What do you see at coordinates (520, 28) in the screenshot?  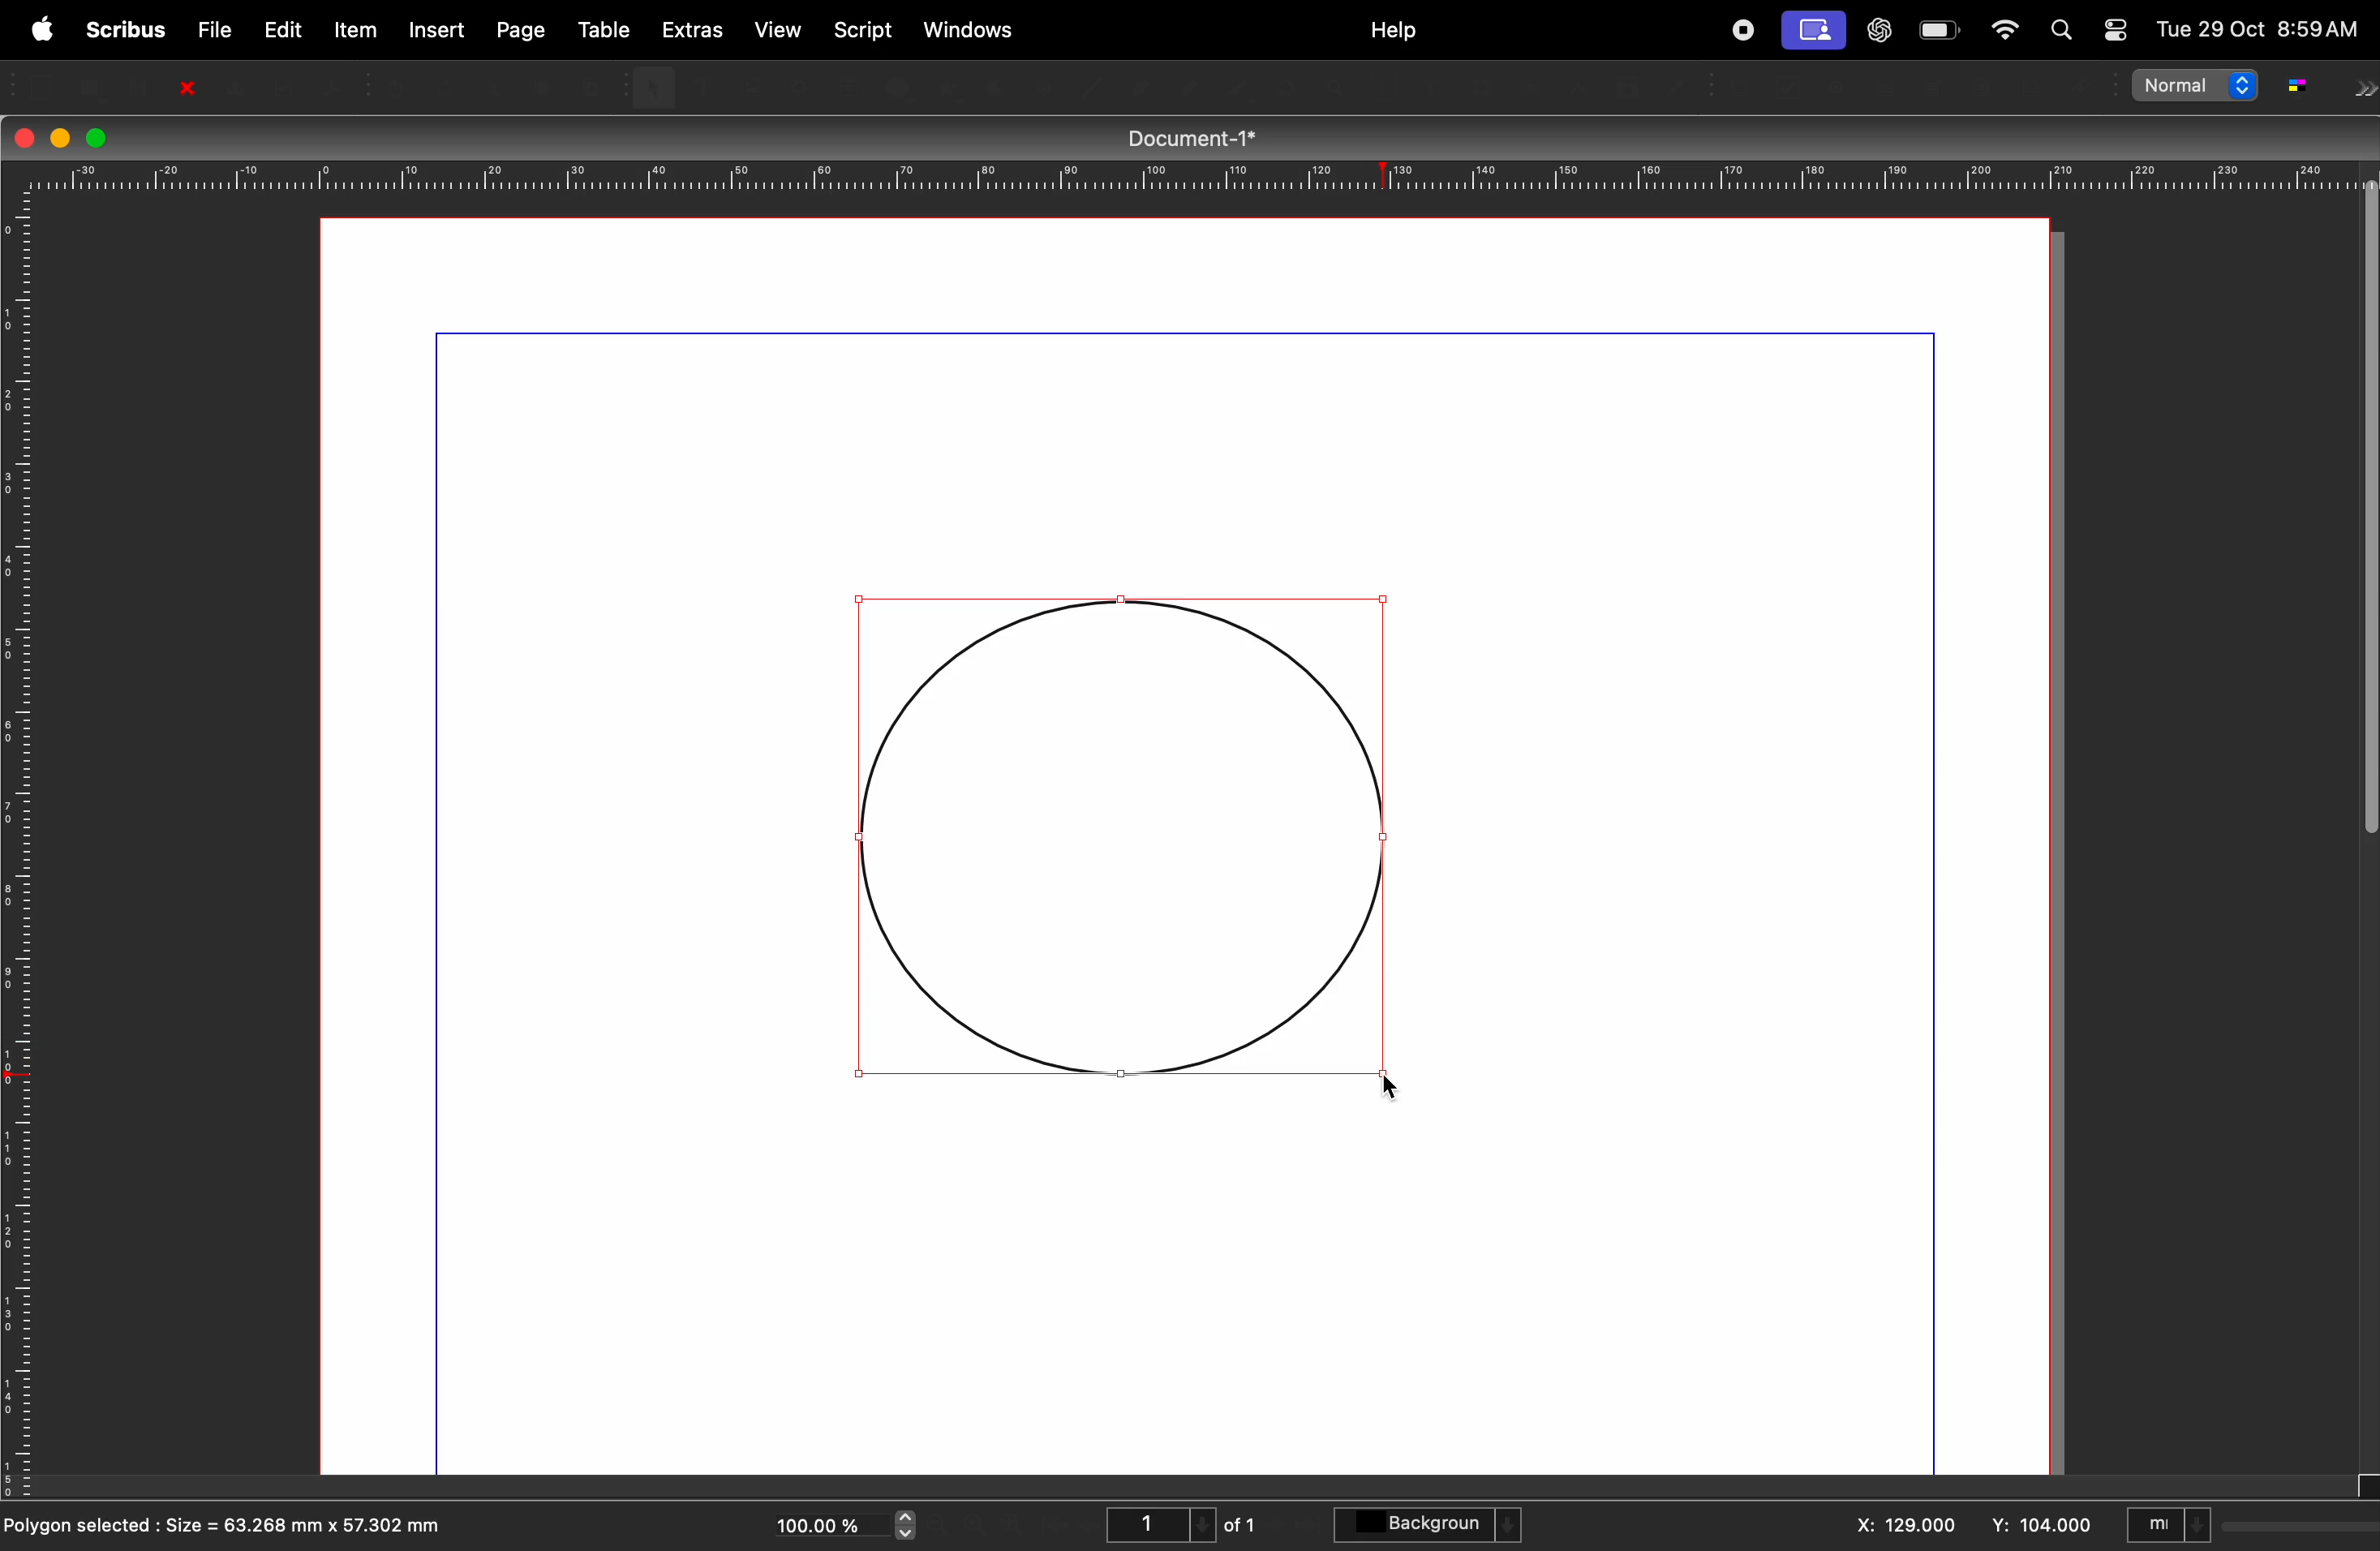 I see `page` at bounding box center [520, 28].